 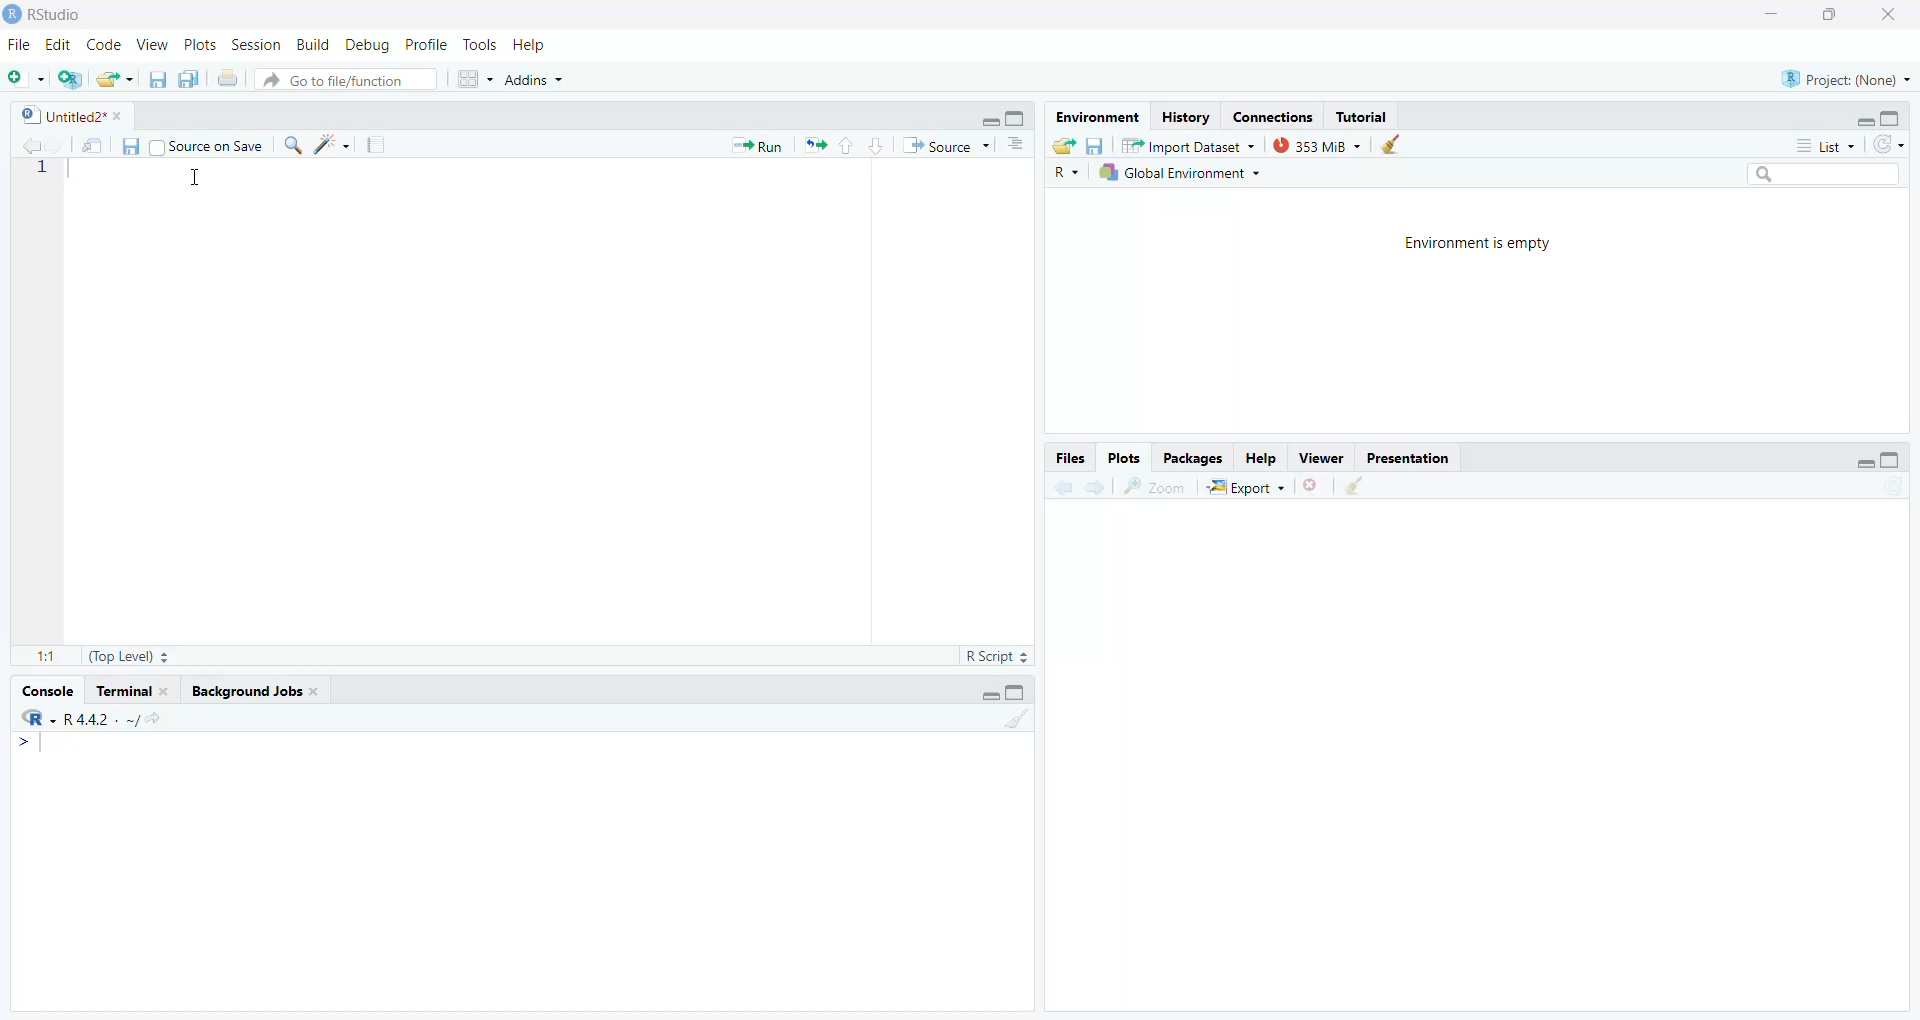 I want to click on clear console, so click(x=1018, y=723).